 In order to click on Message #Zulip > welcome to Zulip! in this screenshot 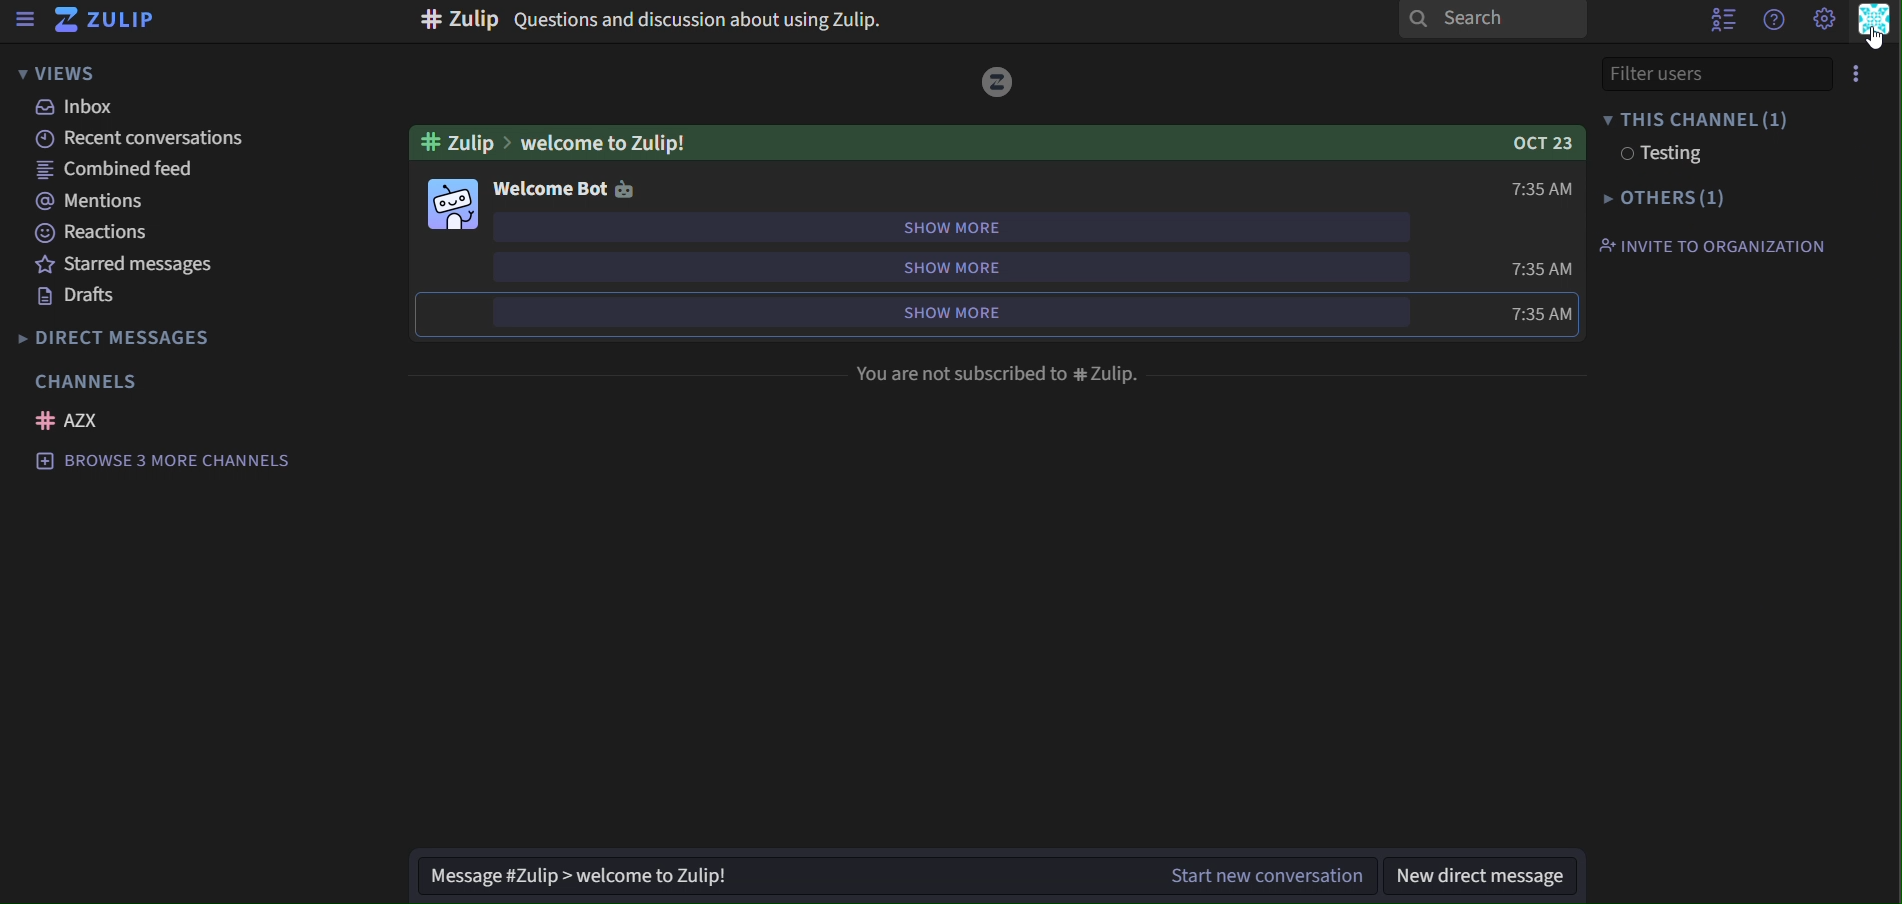, I will do `click(778, 878)`.